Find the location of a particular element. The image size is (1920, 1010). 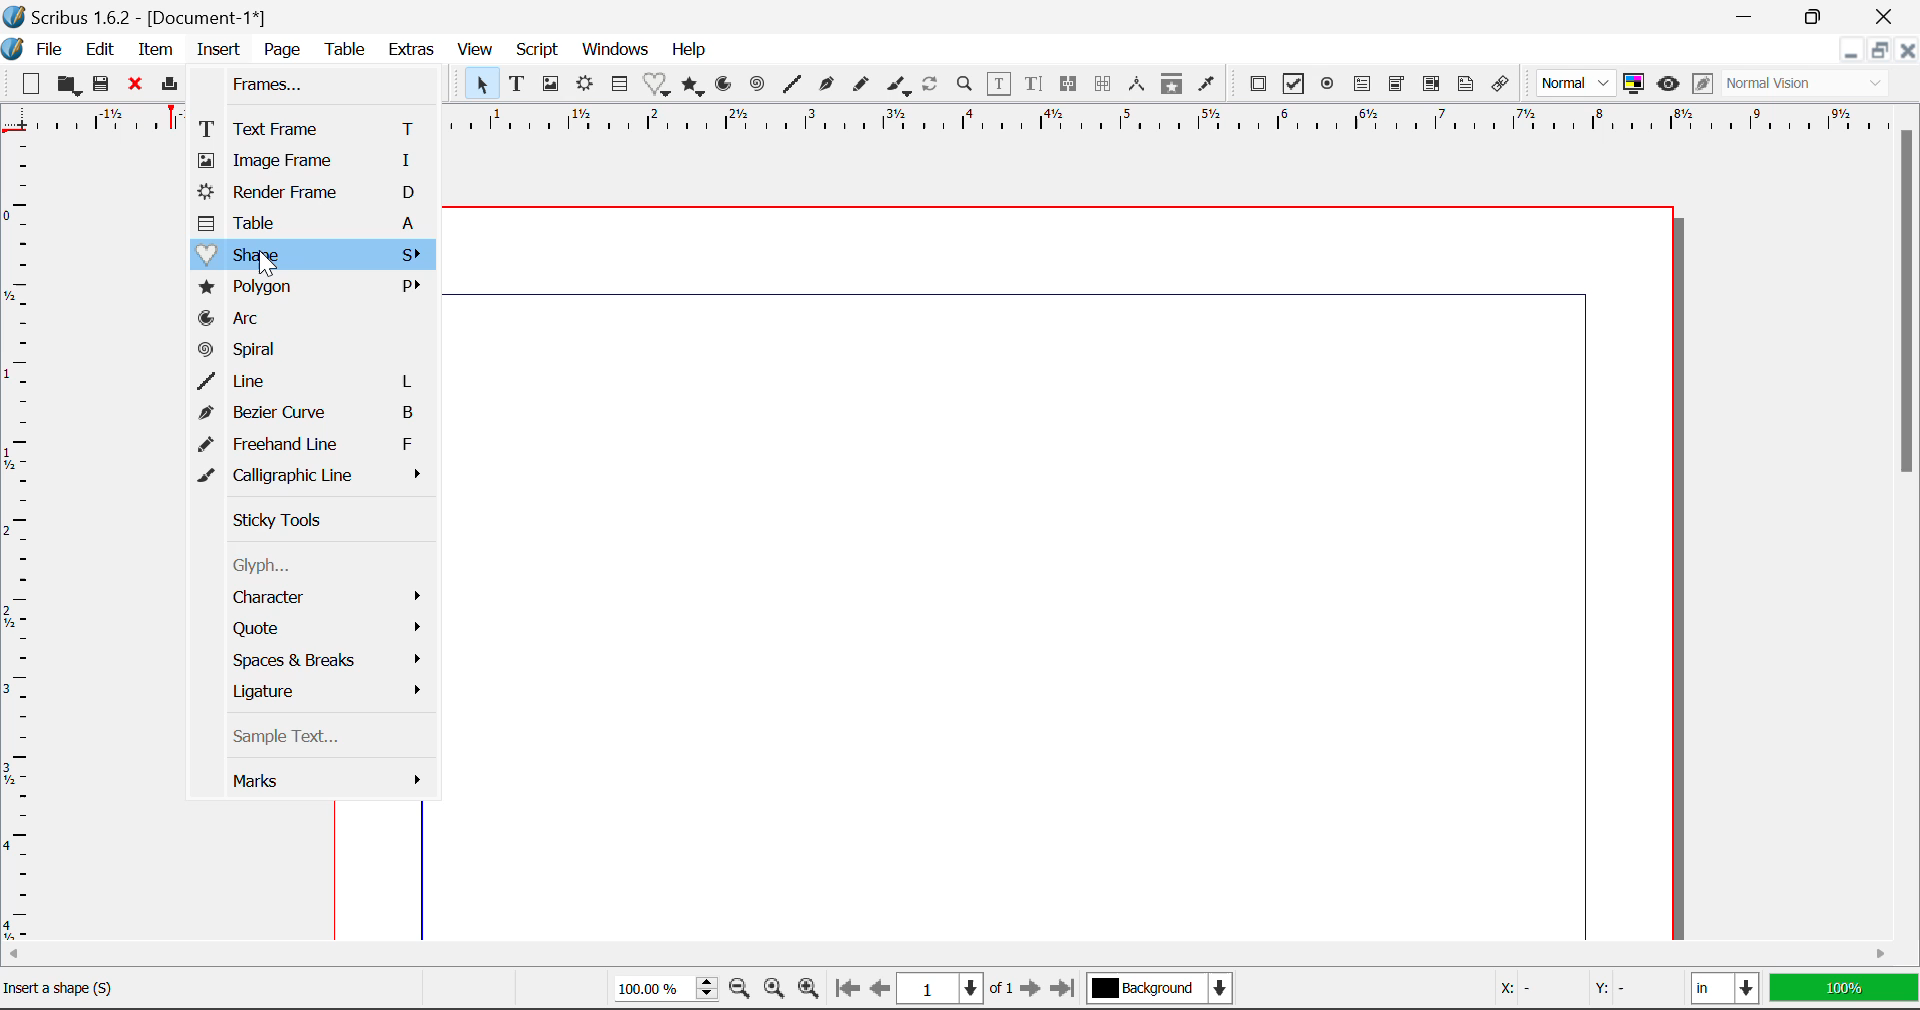

Copy Item Properties is located at coordinates (1176, 86).